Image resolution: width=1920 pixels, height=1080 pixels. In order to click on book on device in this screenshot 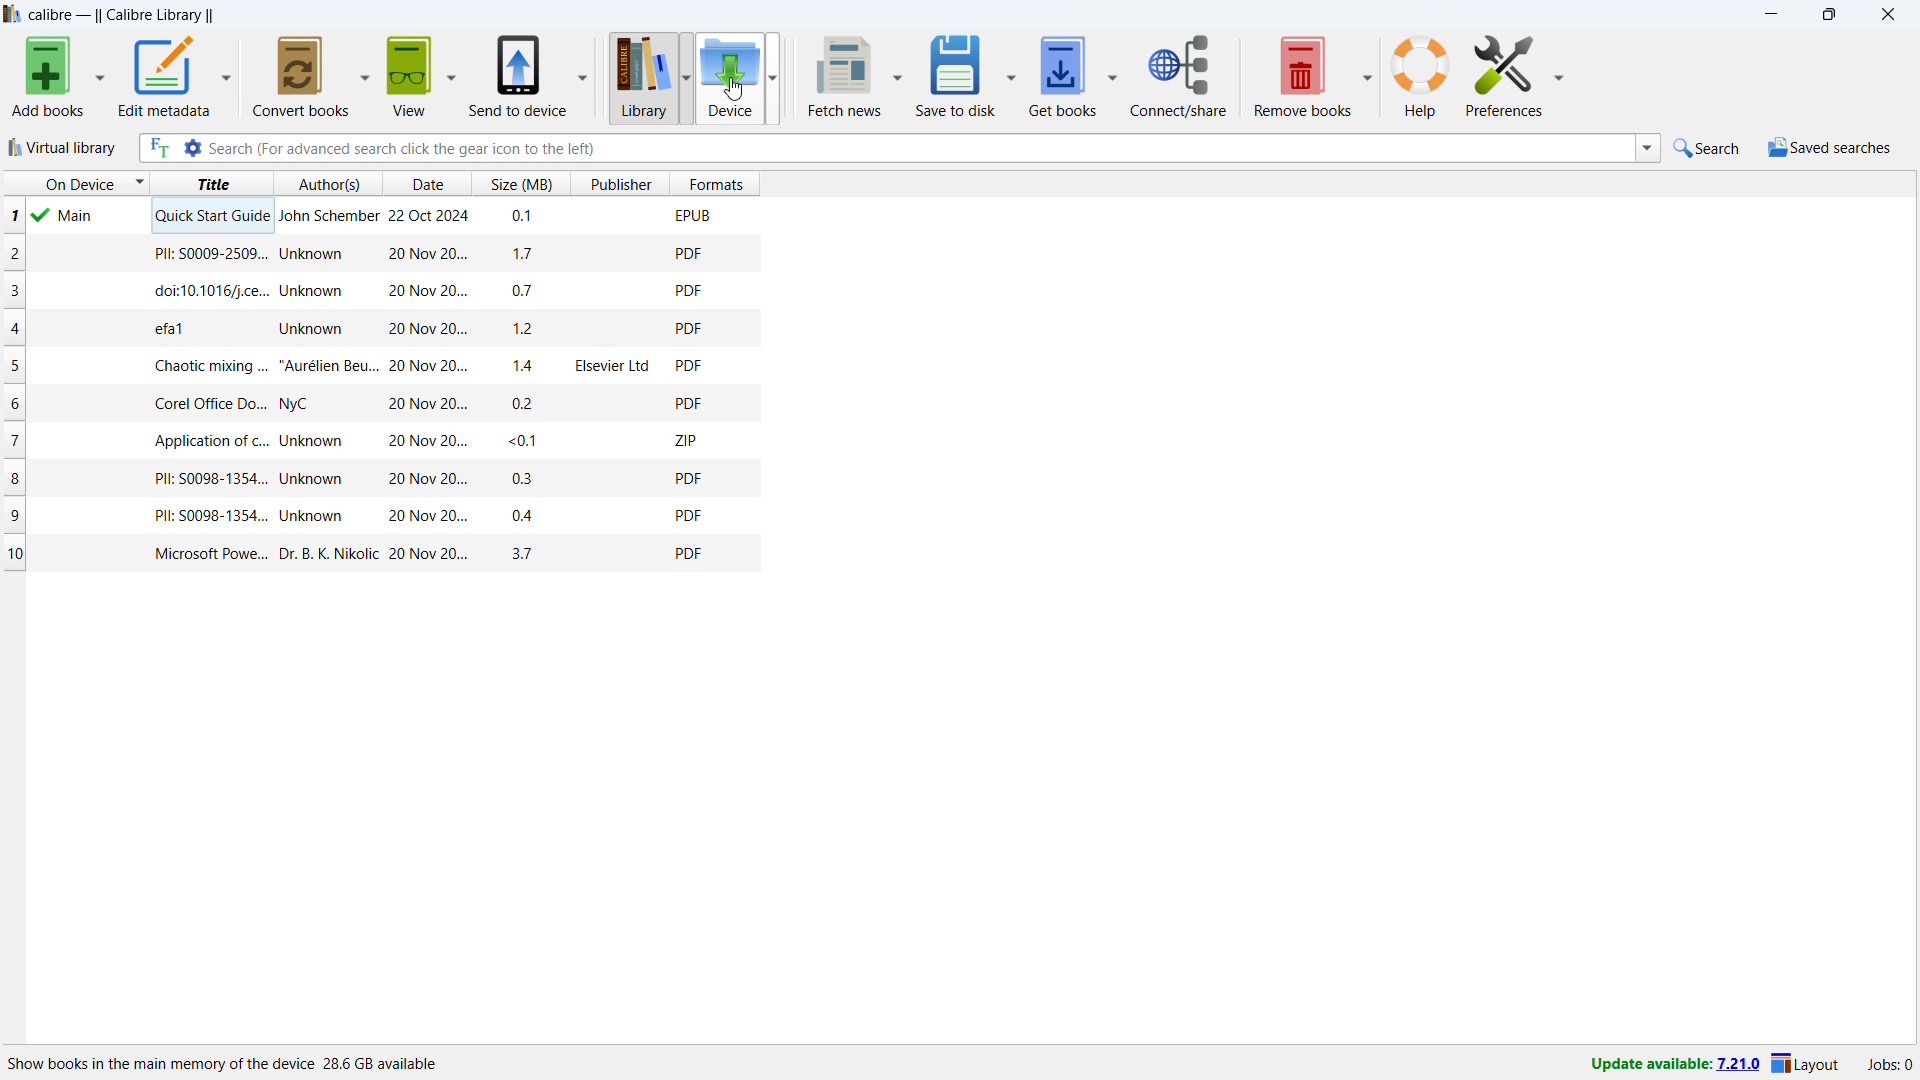, I will do `click(75, 218)`.